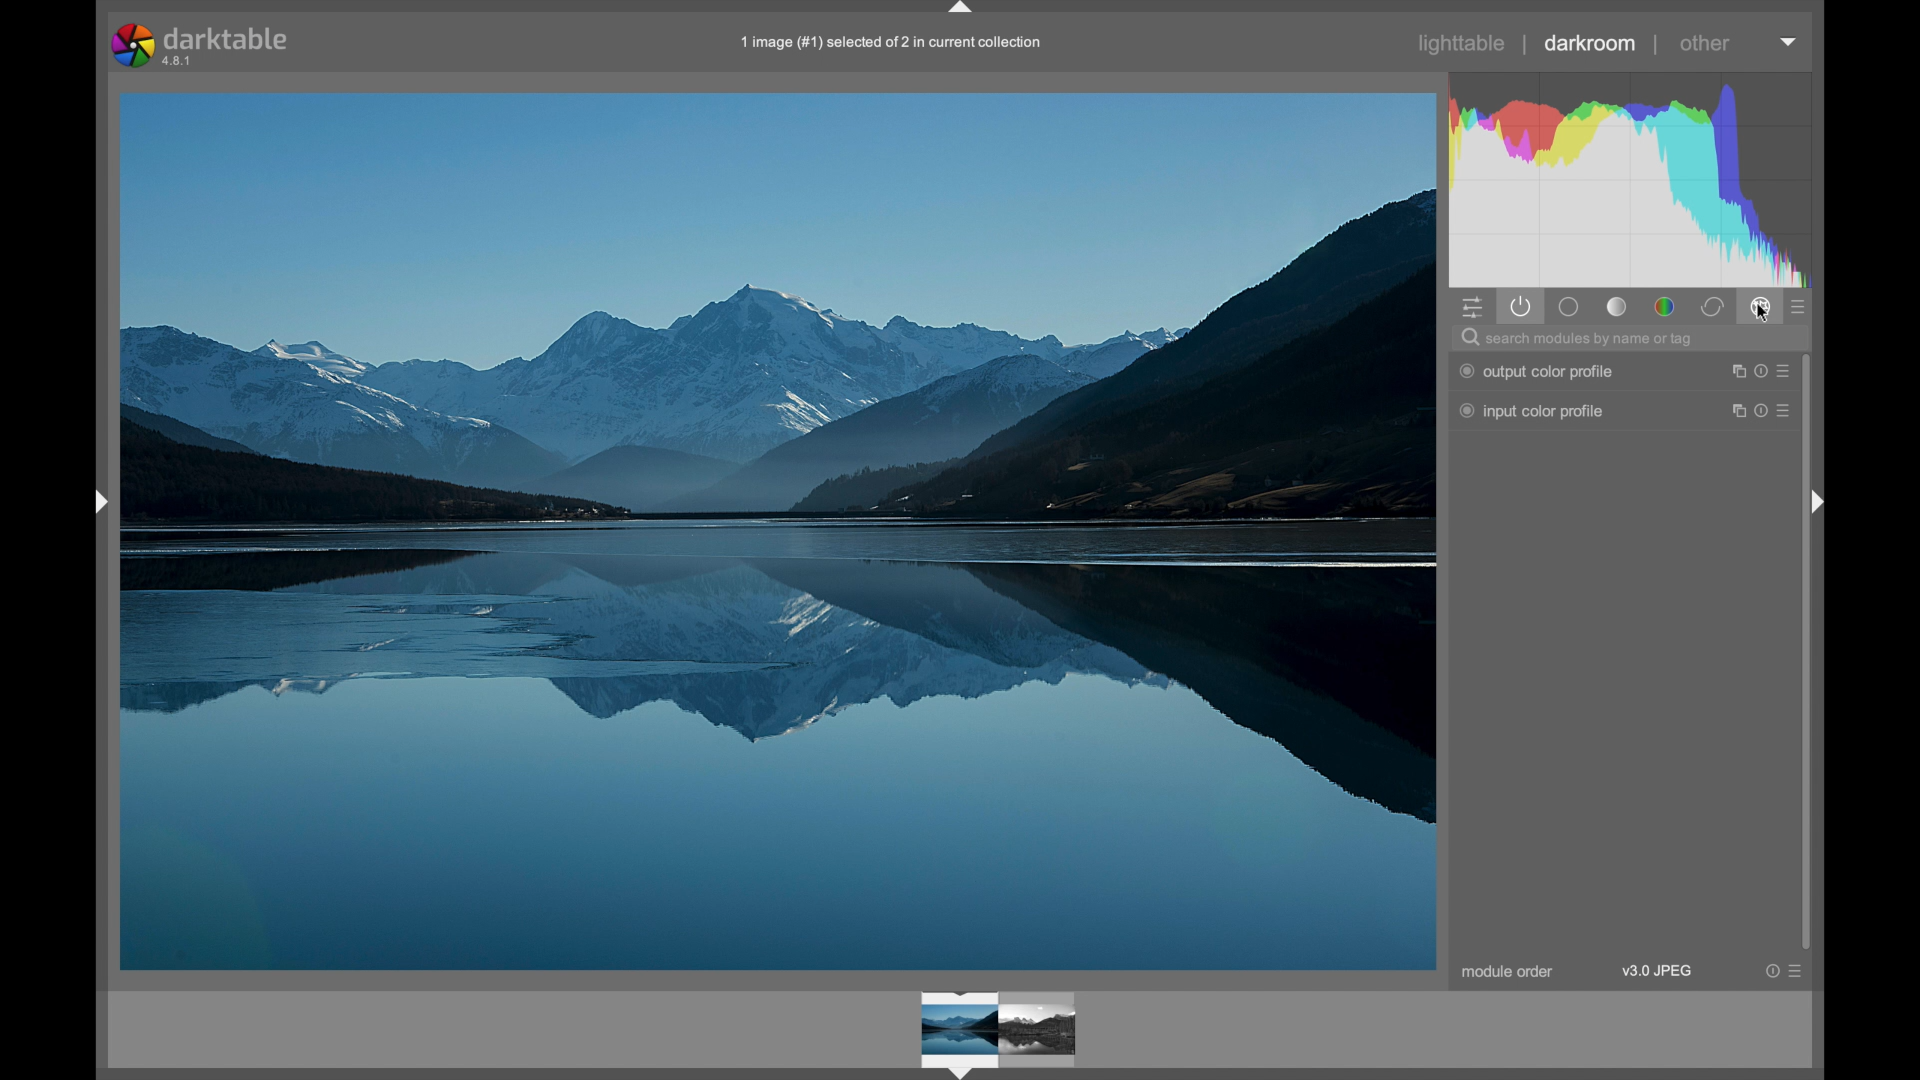 This screenshot has width=1920, height=1080. Describe the element at coordinates (1818, 502) in the screenshot. I see `drag handle` at that location.